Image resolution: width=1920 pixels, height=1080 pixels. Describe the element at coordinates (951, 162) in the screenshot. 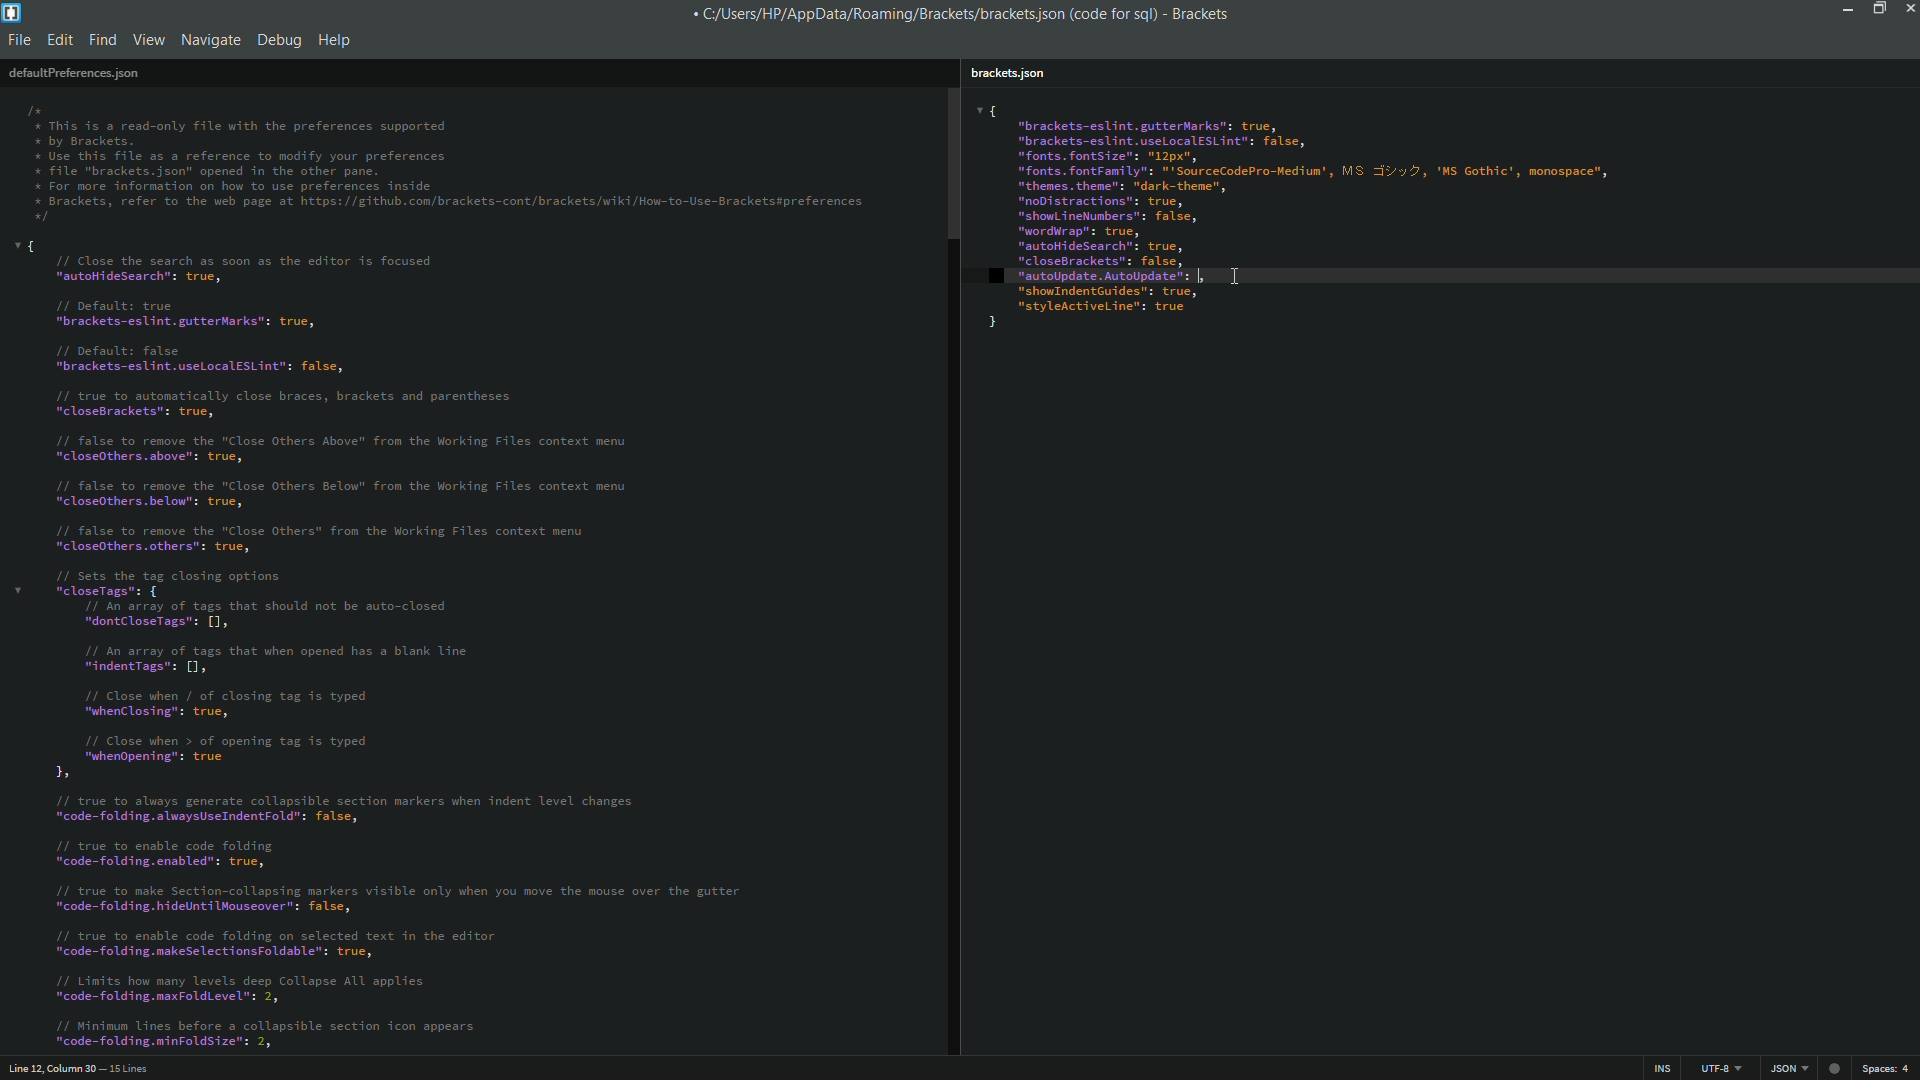

I see `scrollbar` at that location.